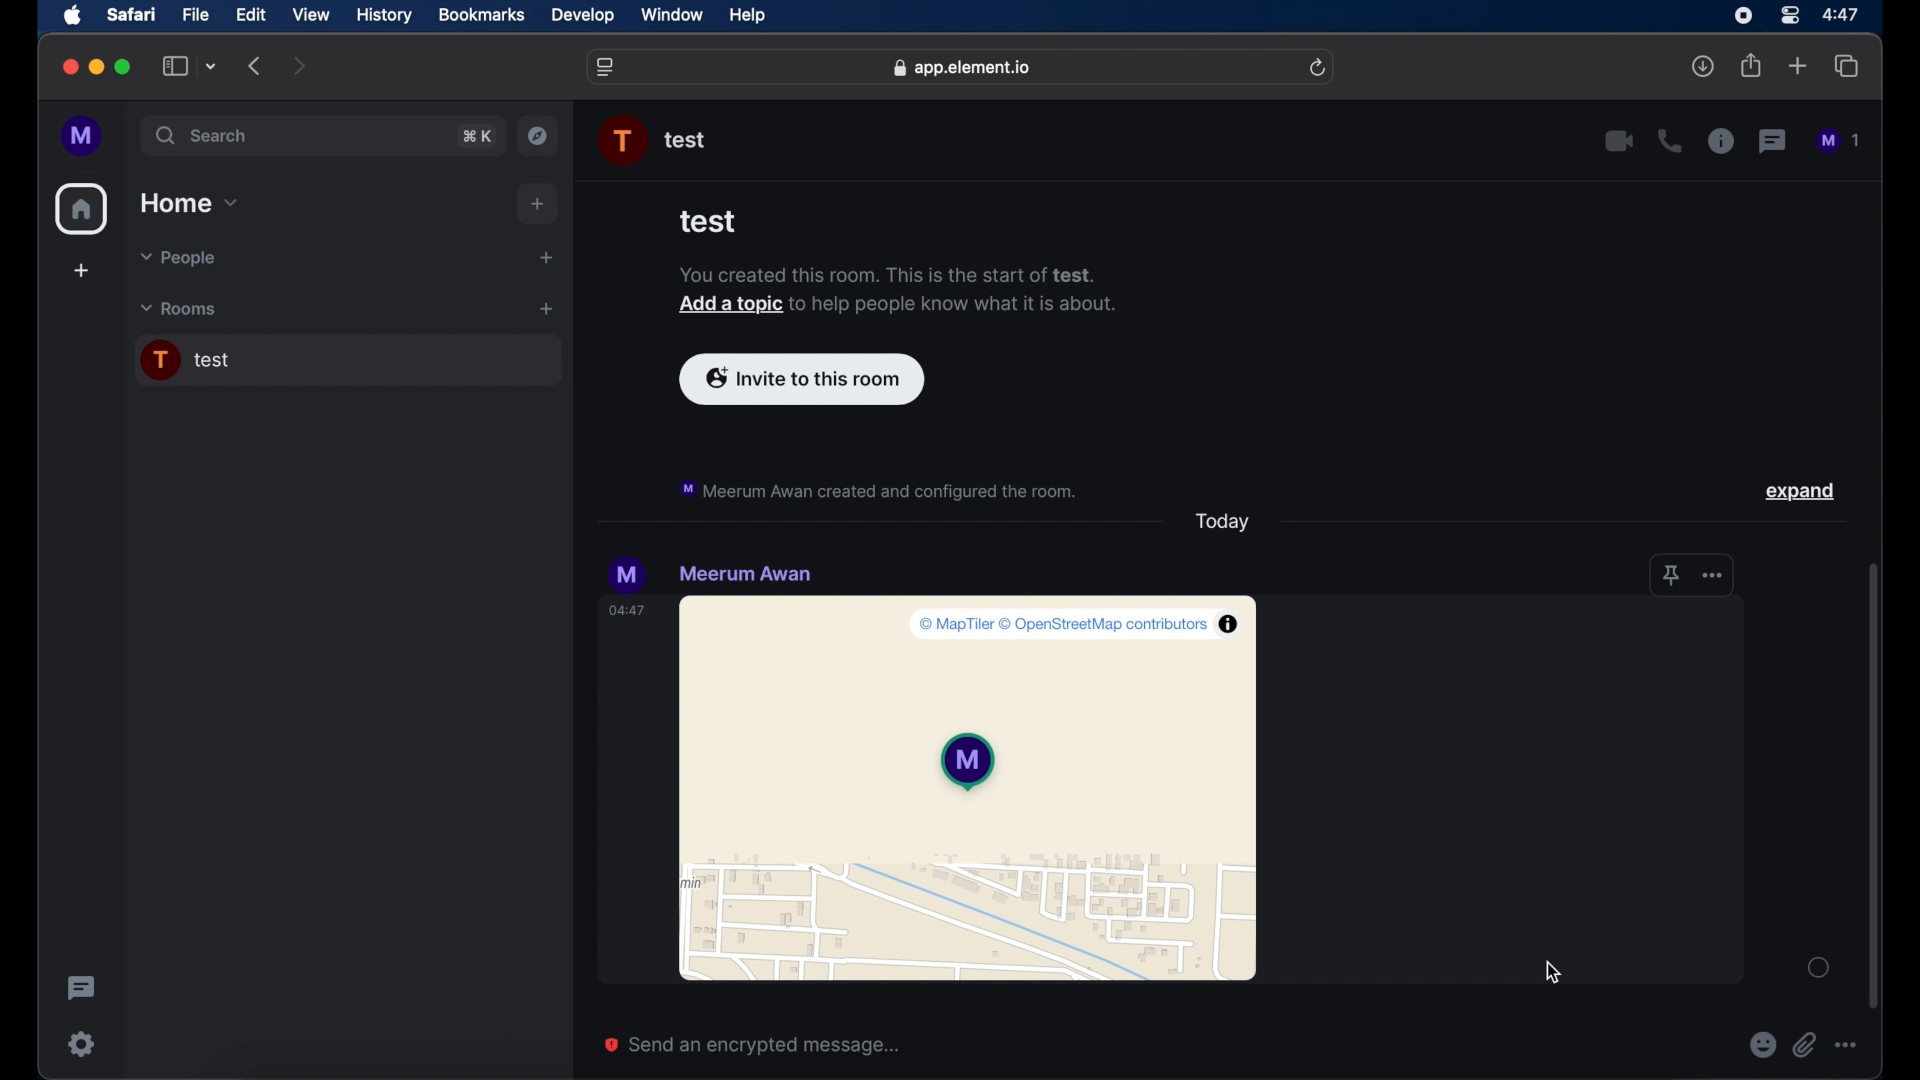  Describe the element at coordinates (759, 1041) in the screenshot. I see `© Send an encrypted message...` at that location.